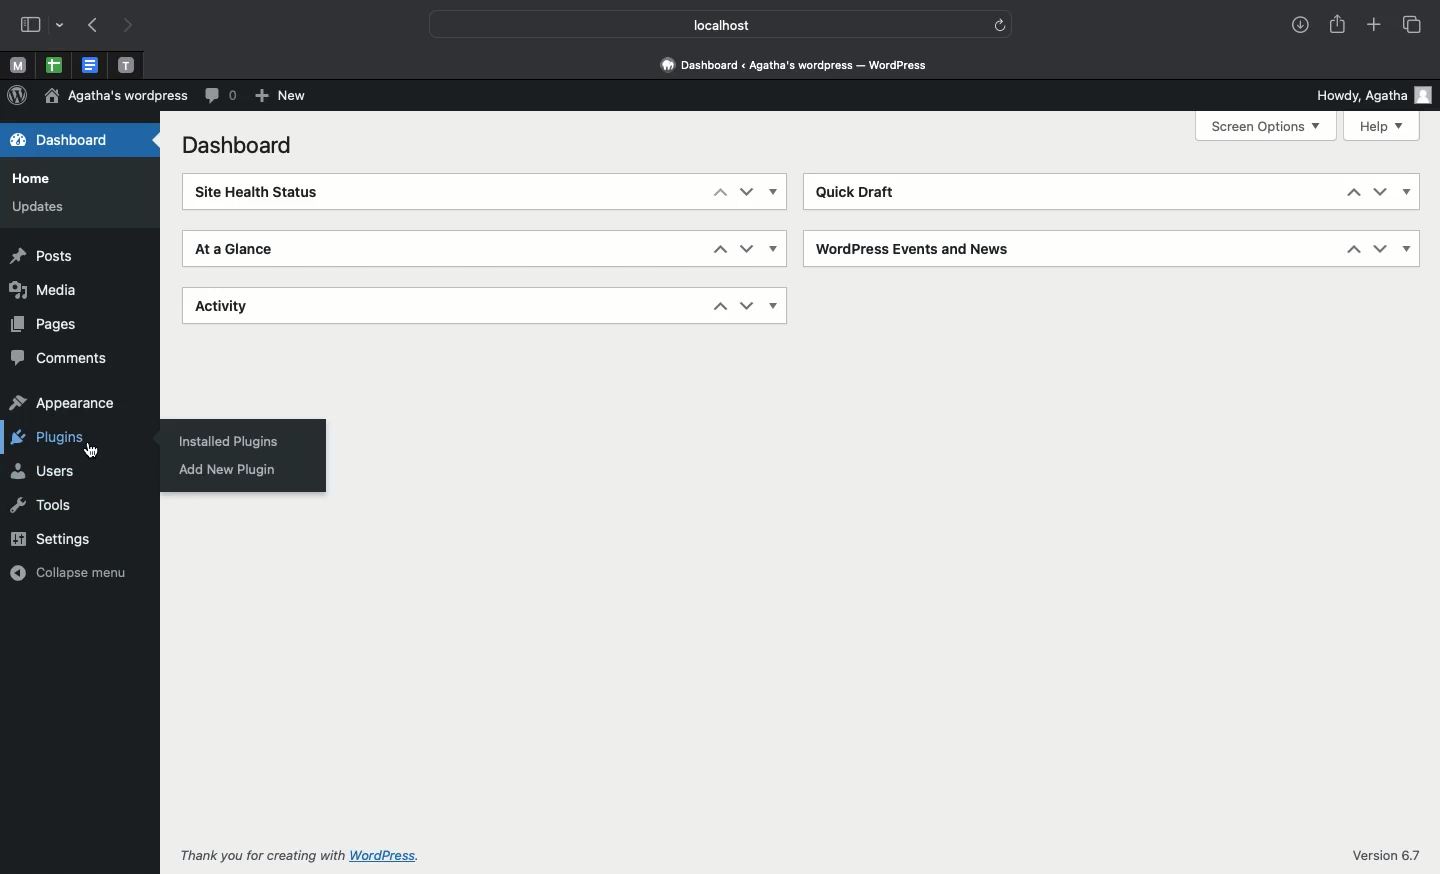 The width and height of the screenshot is (1440, 874). What do you see at coordinates (748, 305) in the screenshot?
I see `Down` at bounding box center [748, 305].